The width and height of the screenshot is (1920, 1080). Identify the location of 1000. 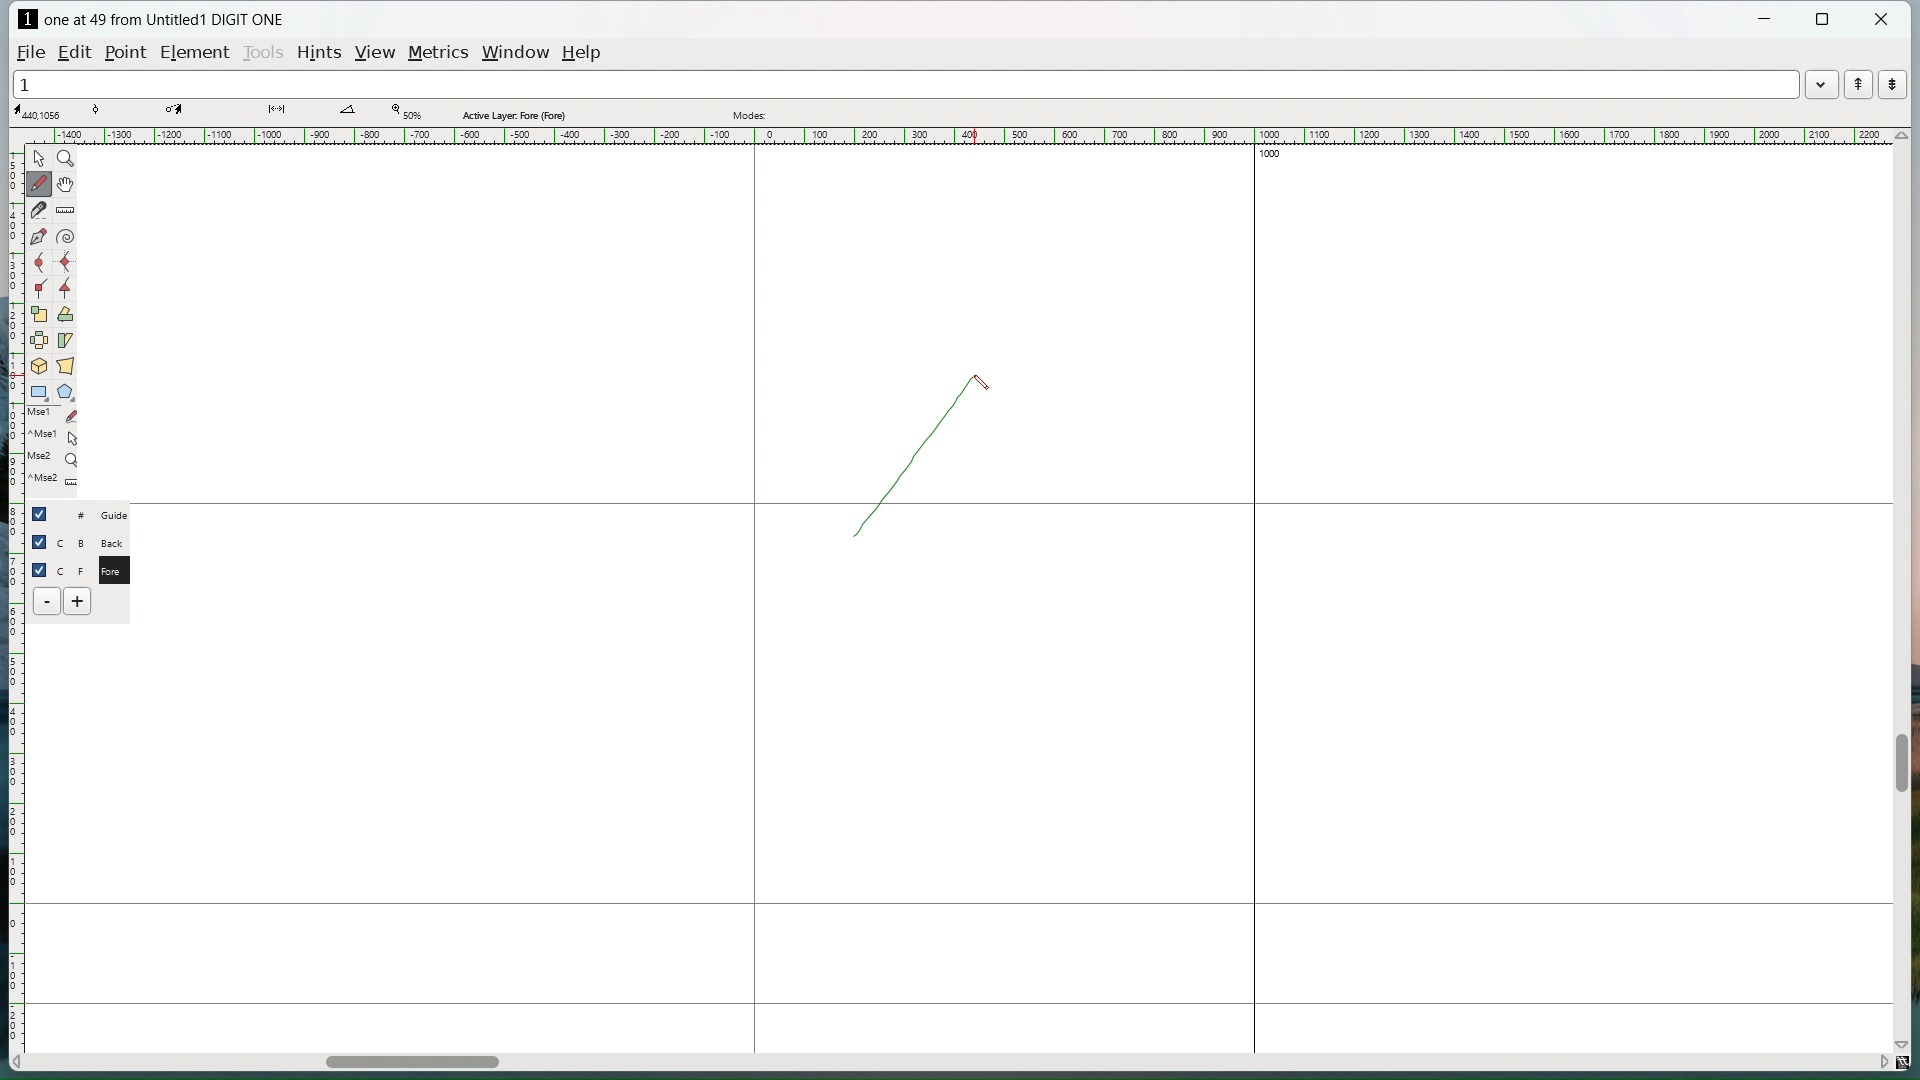
(1279, 156).